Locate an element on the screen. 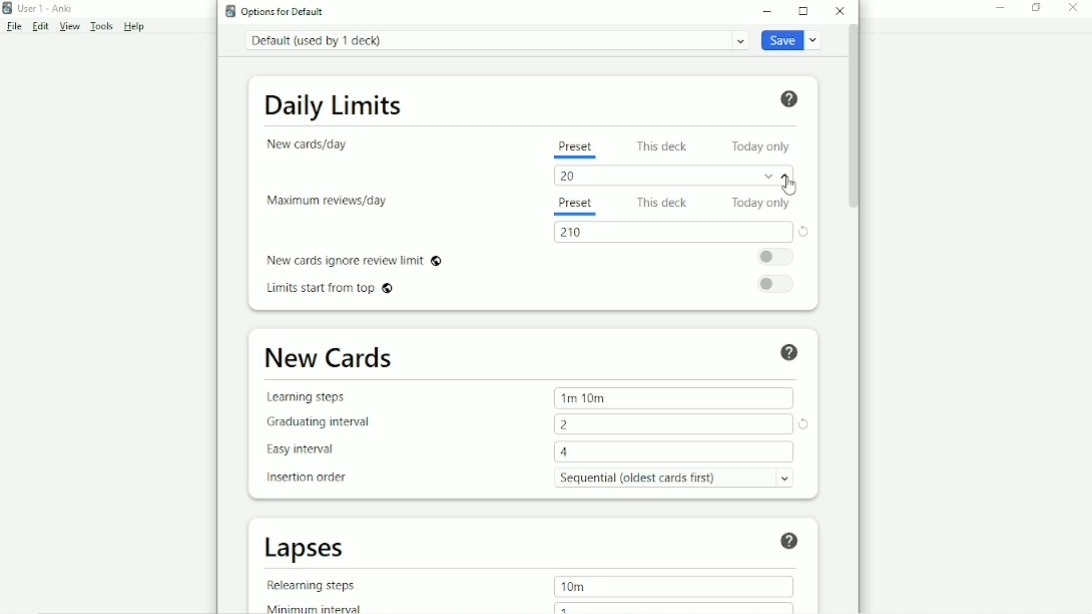  Decrement value is located at coordinates (768, 177).